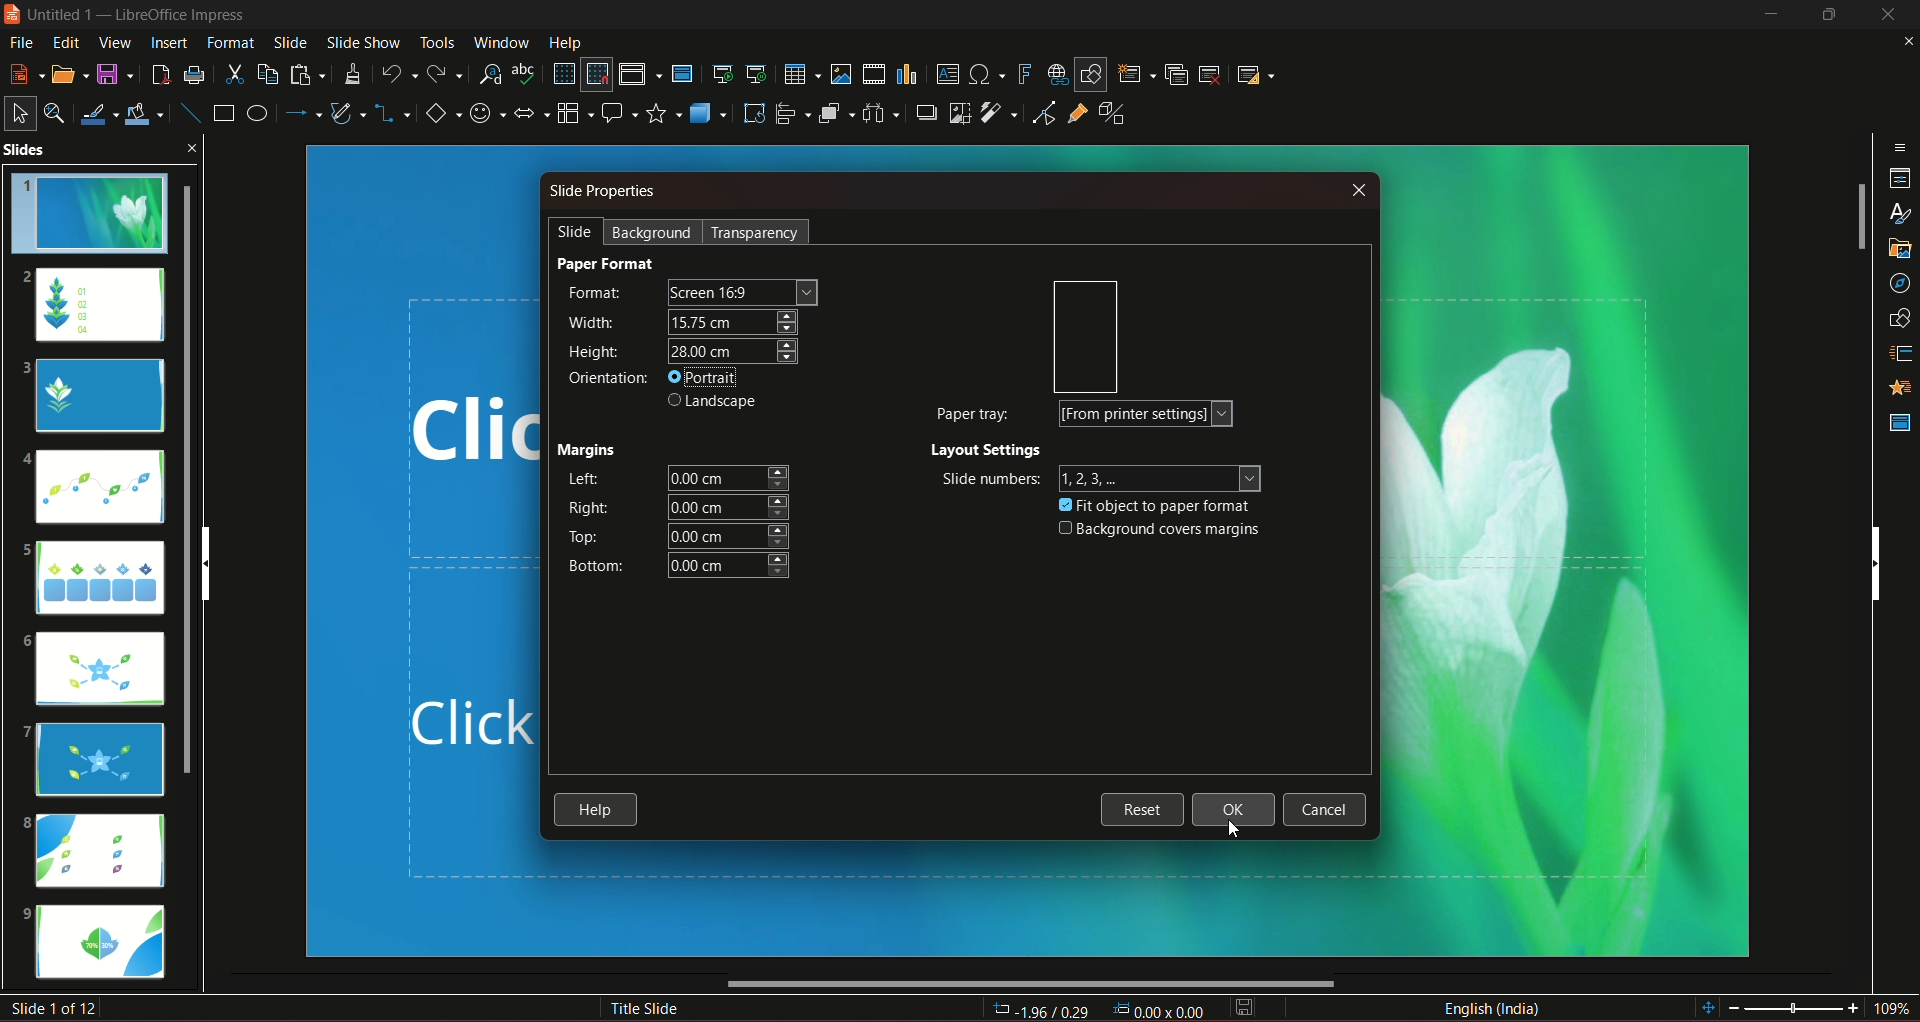 The image size is (1920, 1022). Describe the element at coordinates (1355, 191) in the screenshot. I see `close` at that location.